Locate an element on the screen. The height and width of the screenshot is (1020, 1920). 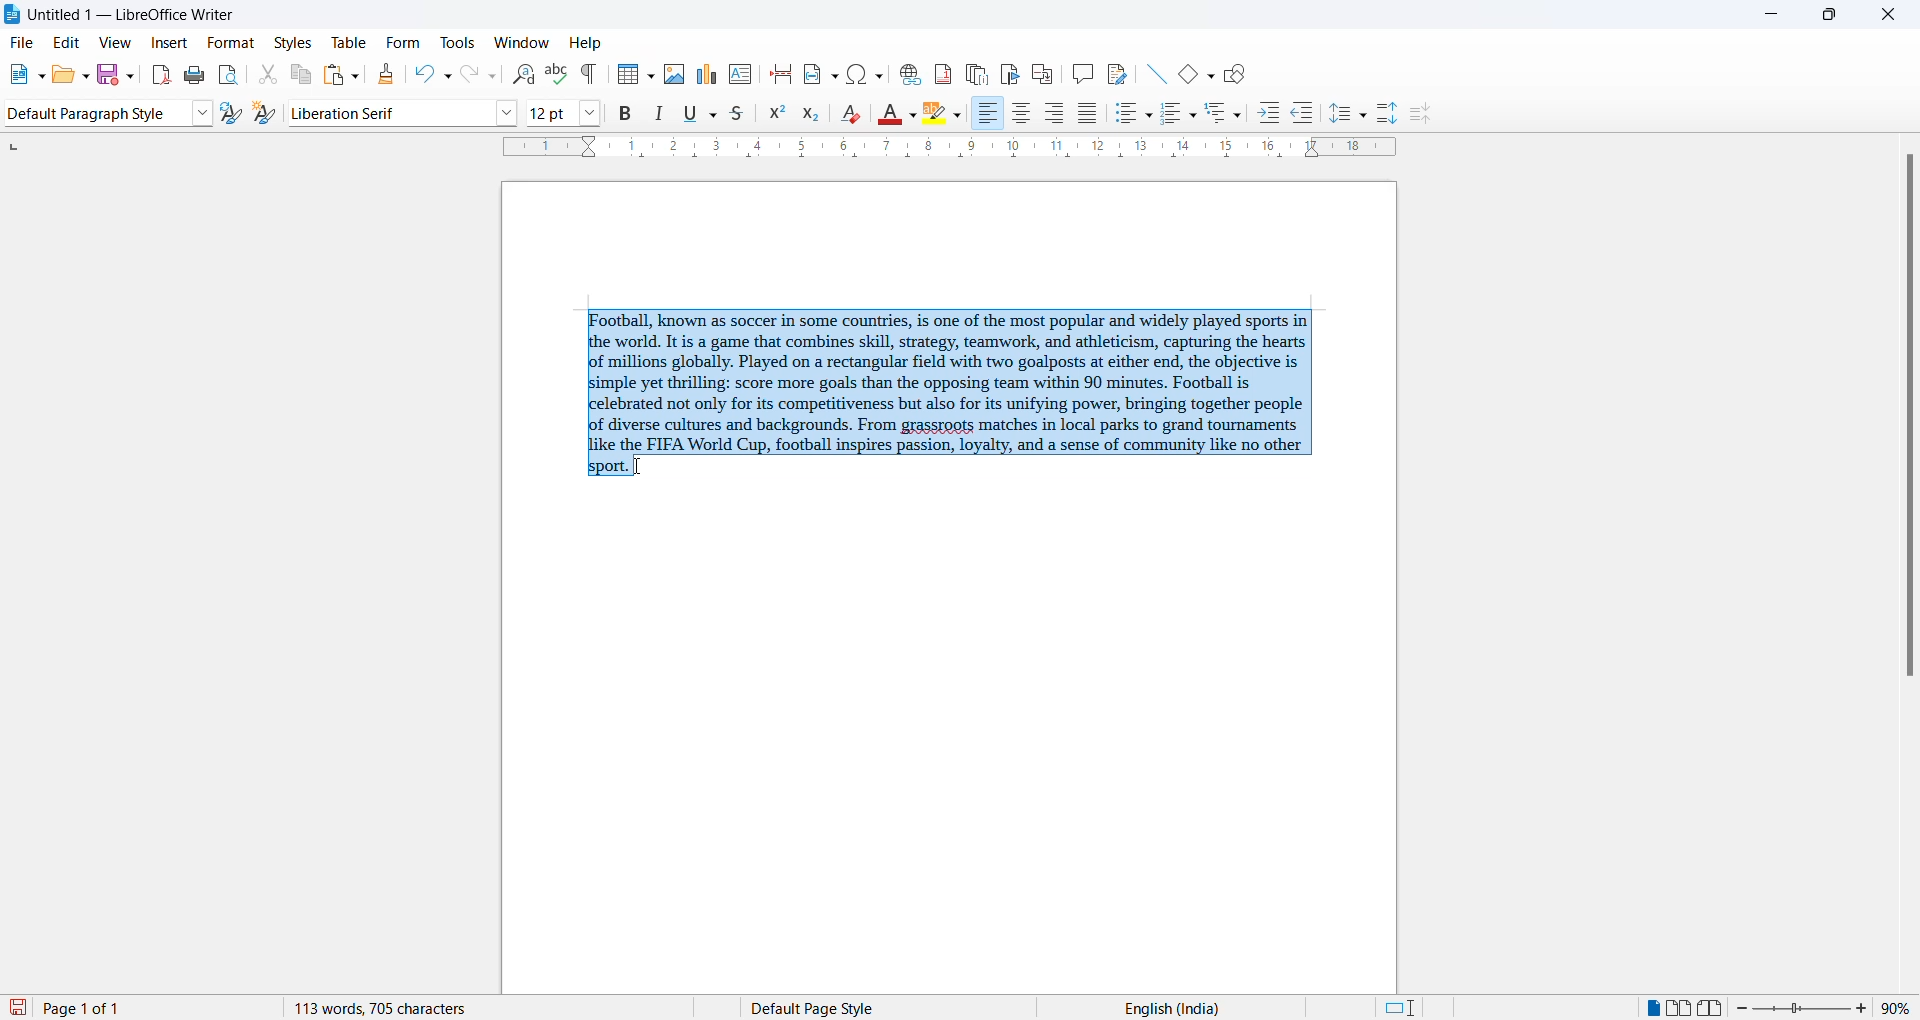
underline is located at coordinates (689, 111).